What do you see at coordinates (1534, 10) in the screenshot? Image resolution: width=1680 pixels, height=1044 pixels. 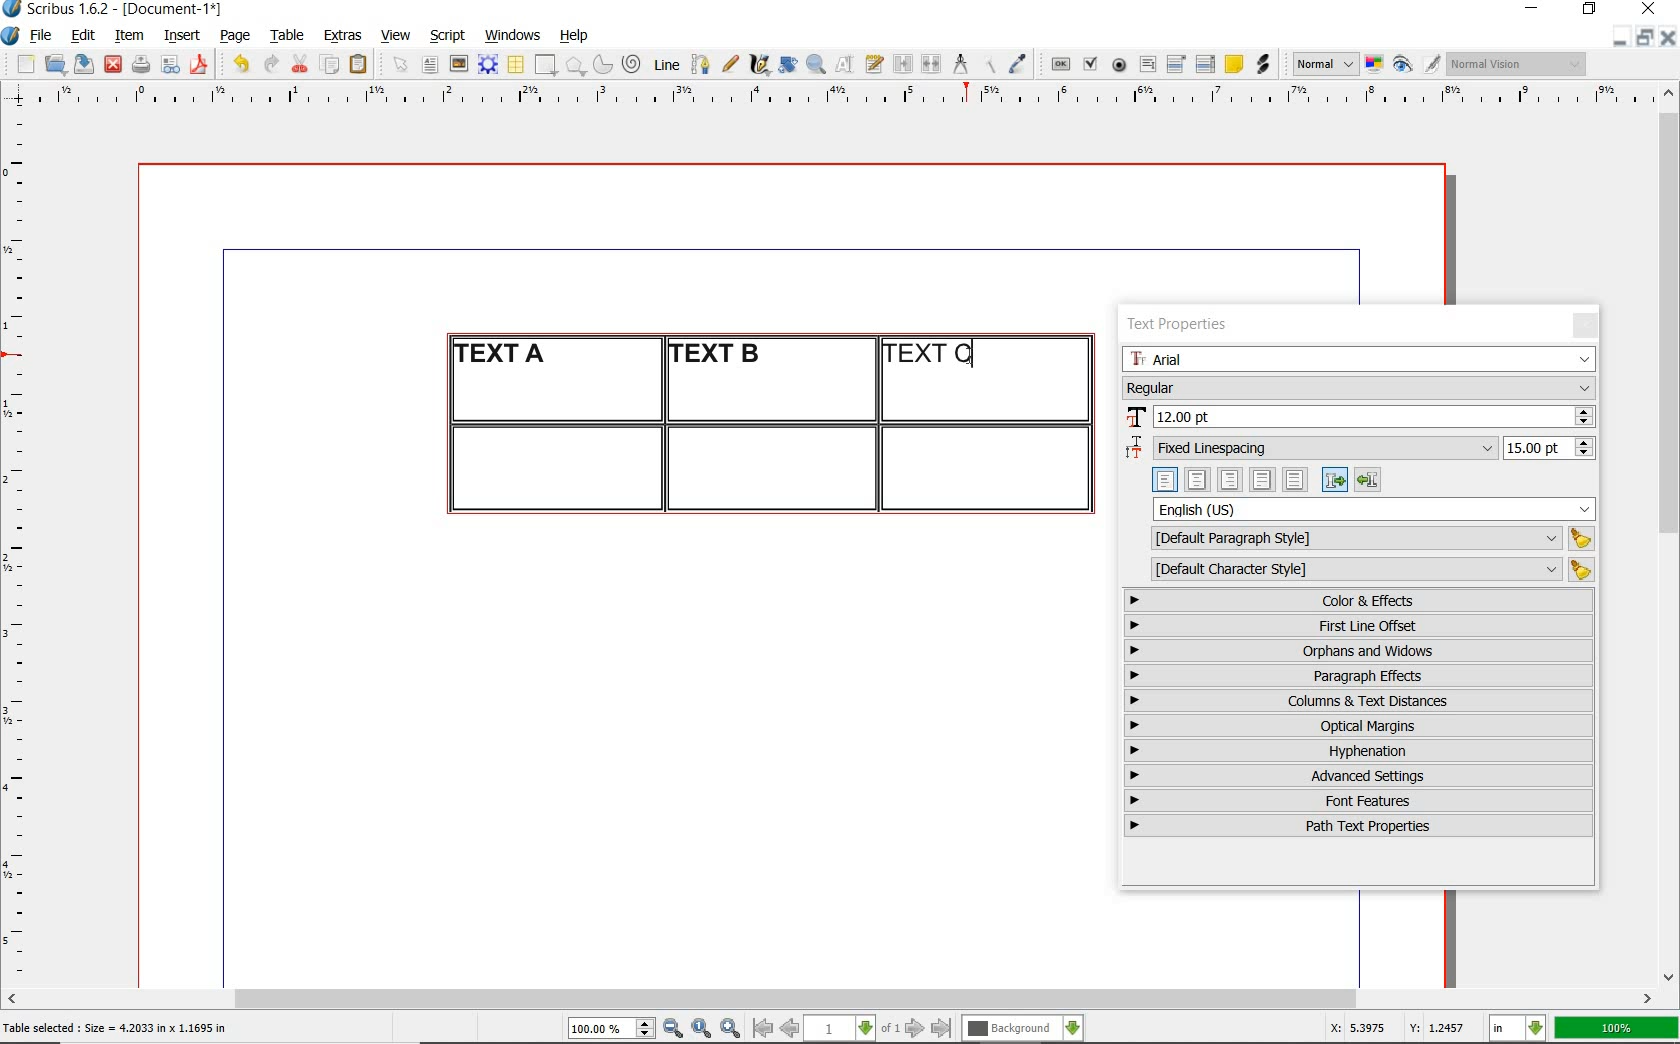 I see `minimize` at bounding box center [1534, 10].